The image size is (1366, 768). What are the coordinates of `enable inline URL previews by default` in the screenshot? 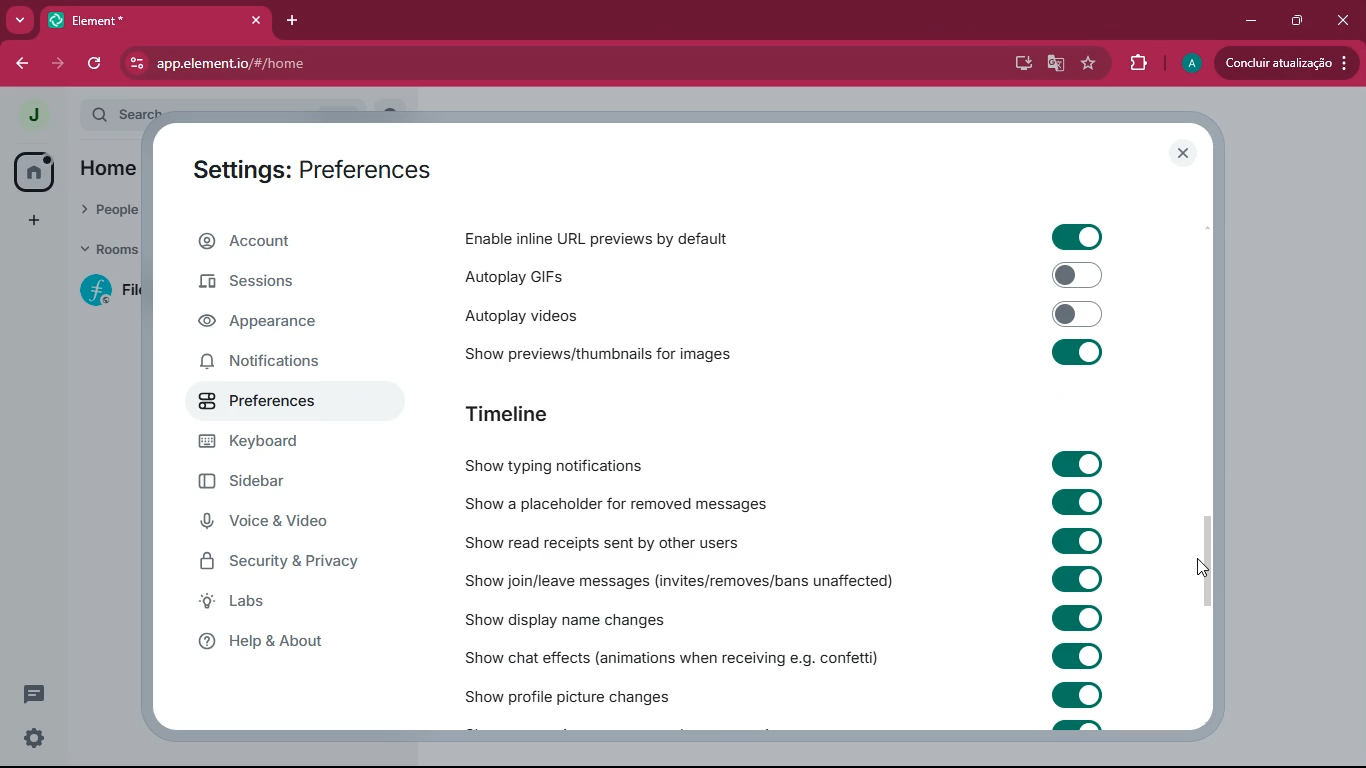 It's located at (601, 238).